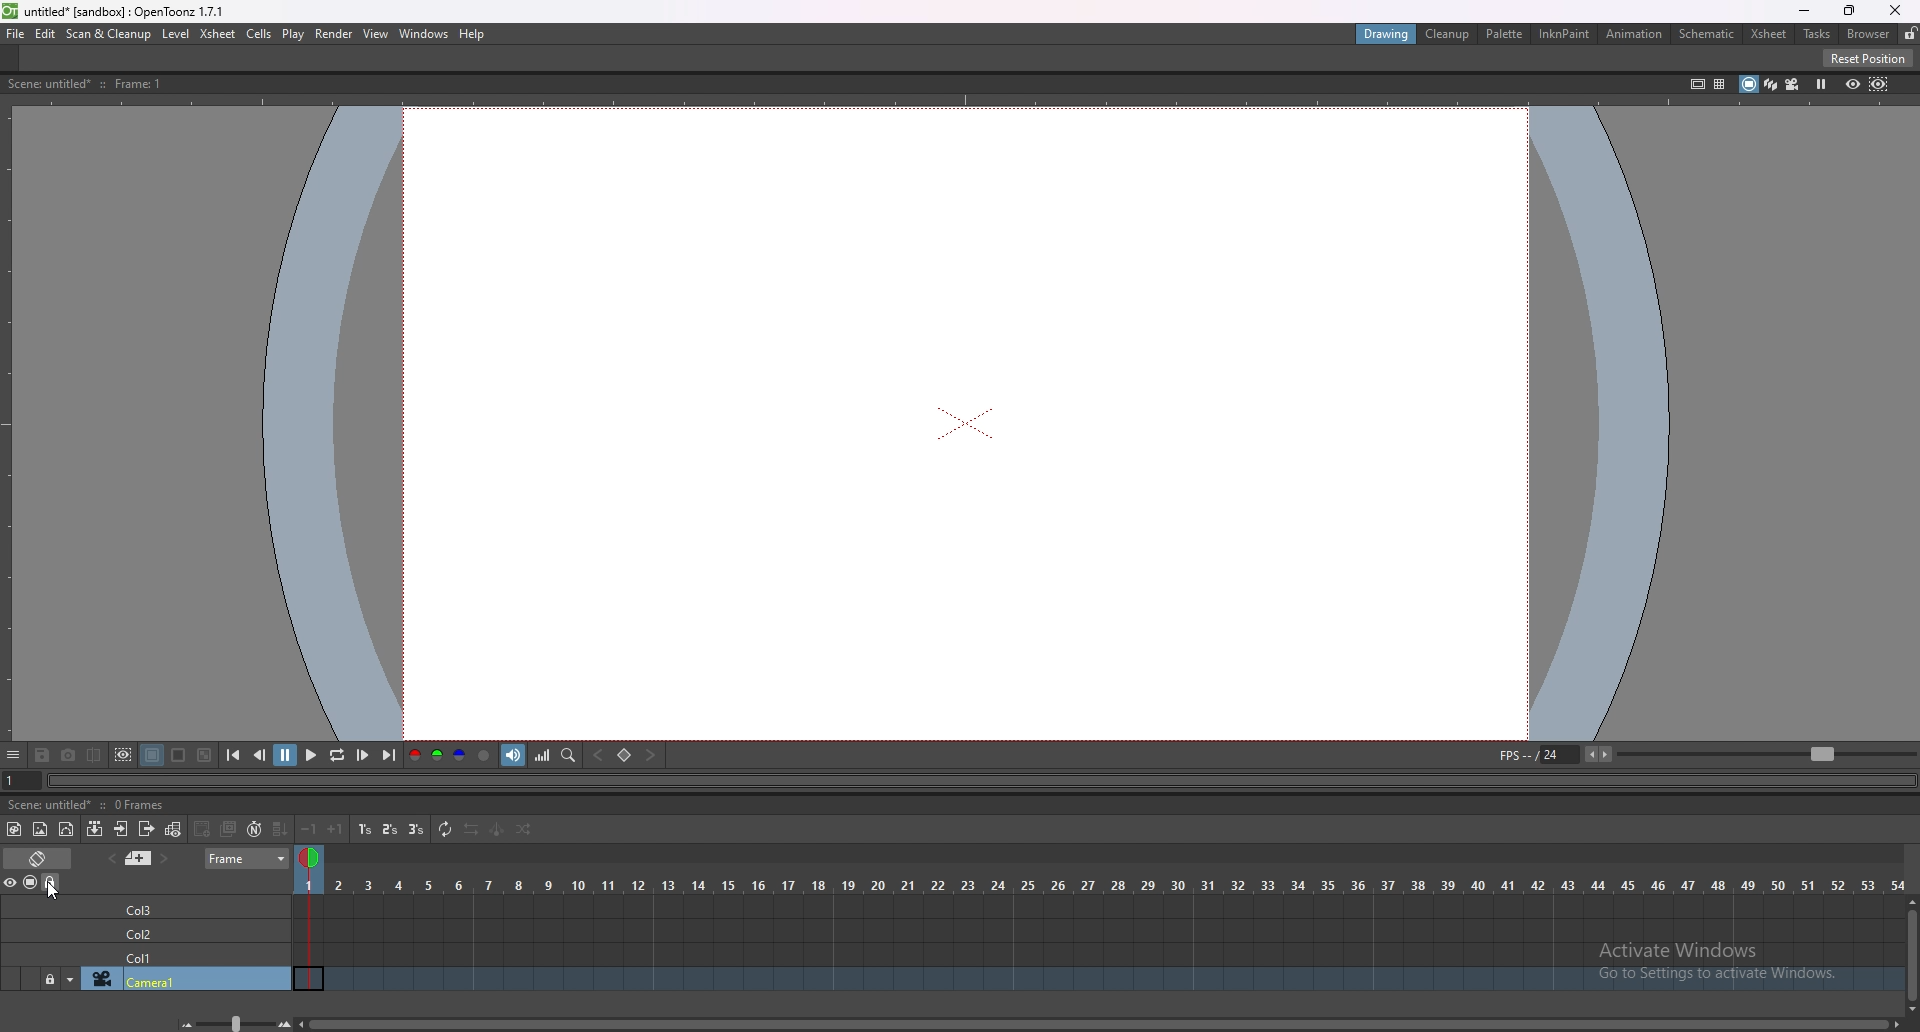  Describe the element at coordinates (1816, 34) in the screenshot. I see `tasks` at that location.